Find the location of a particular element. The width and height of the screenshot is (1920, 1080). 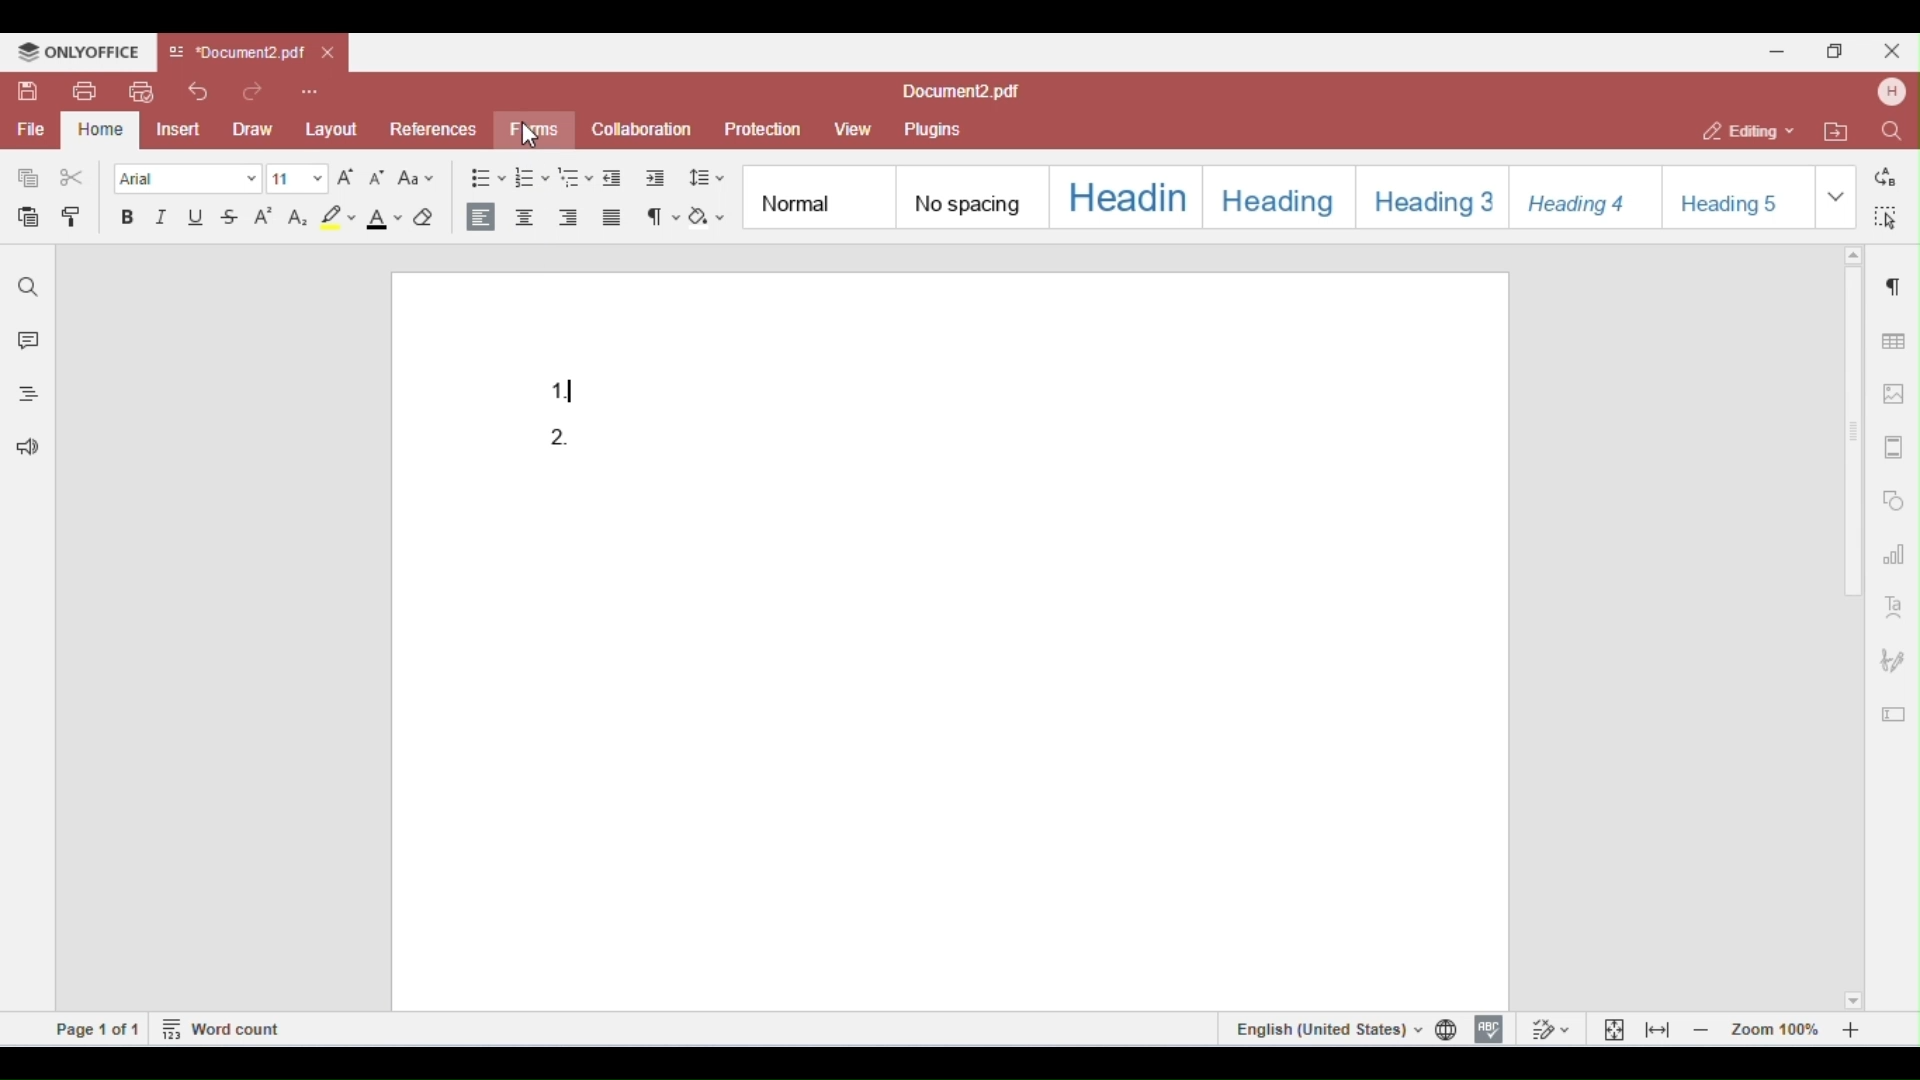

background color is located at coordinates (337, 218).